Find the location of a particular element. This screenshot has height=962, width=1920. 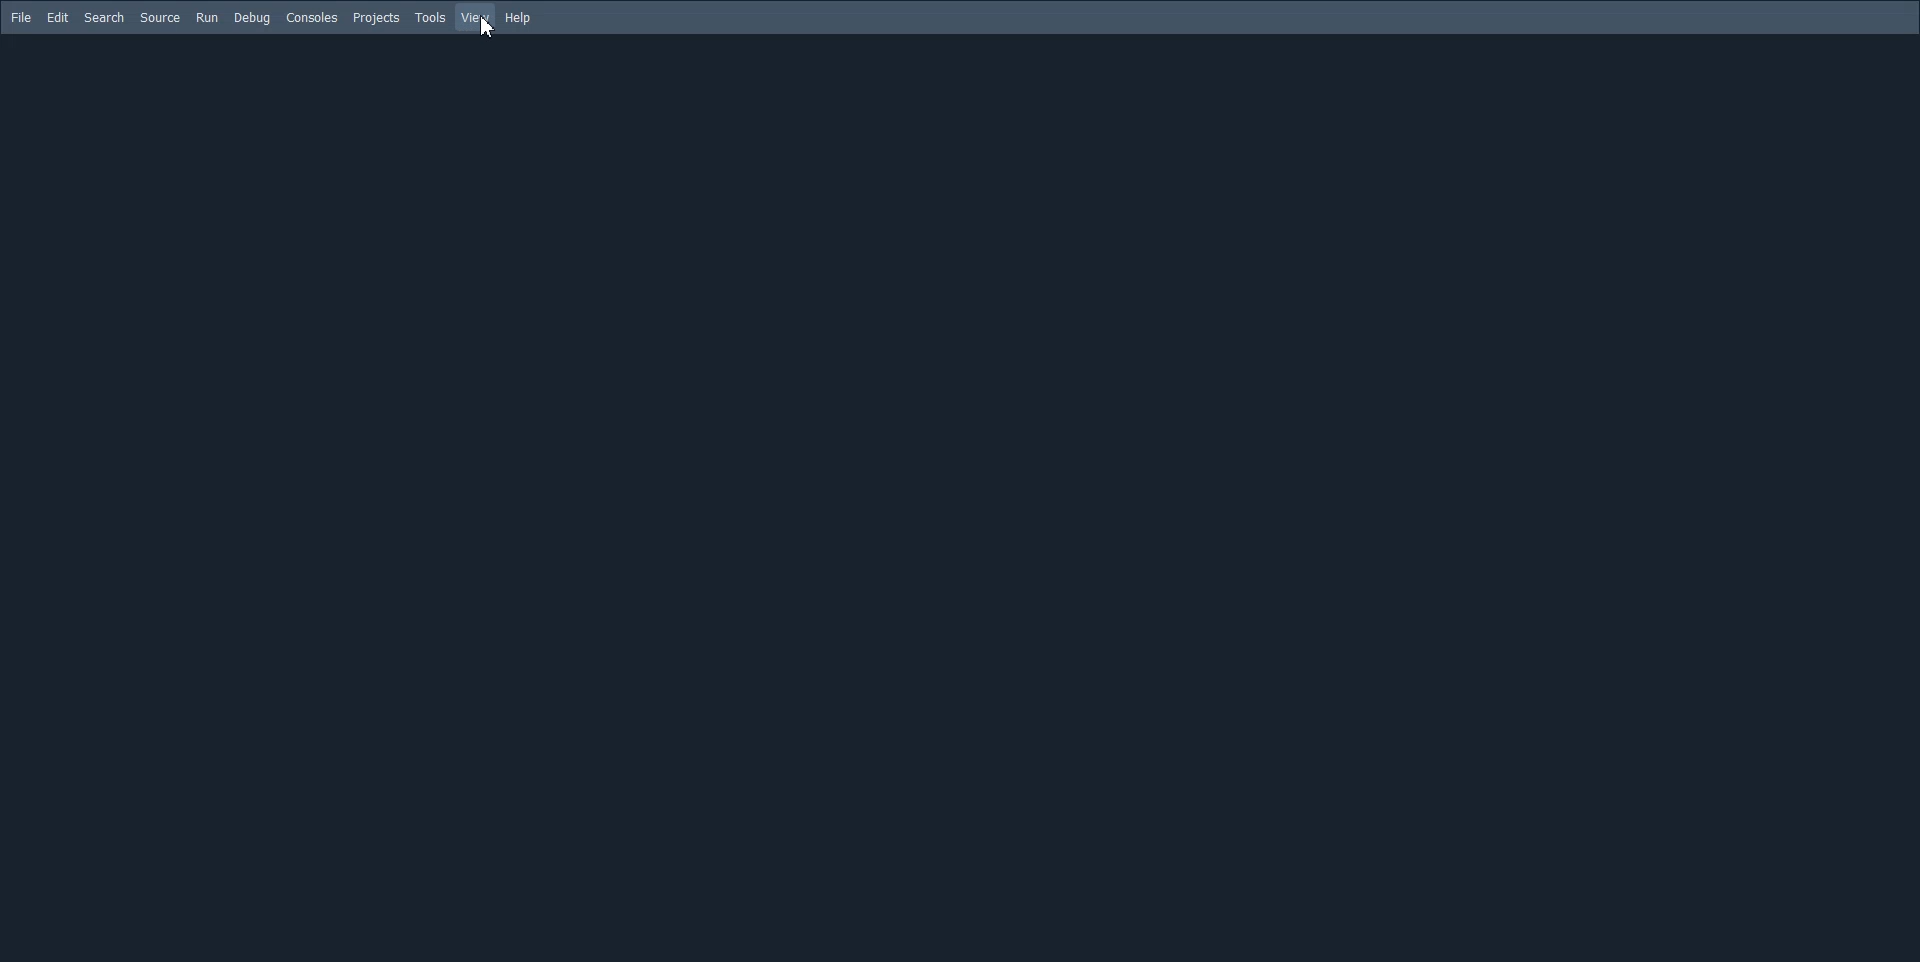

Debug is located at coordinates (252, 18).